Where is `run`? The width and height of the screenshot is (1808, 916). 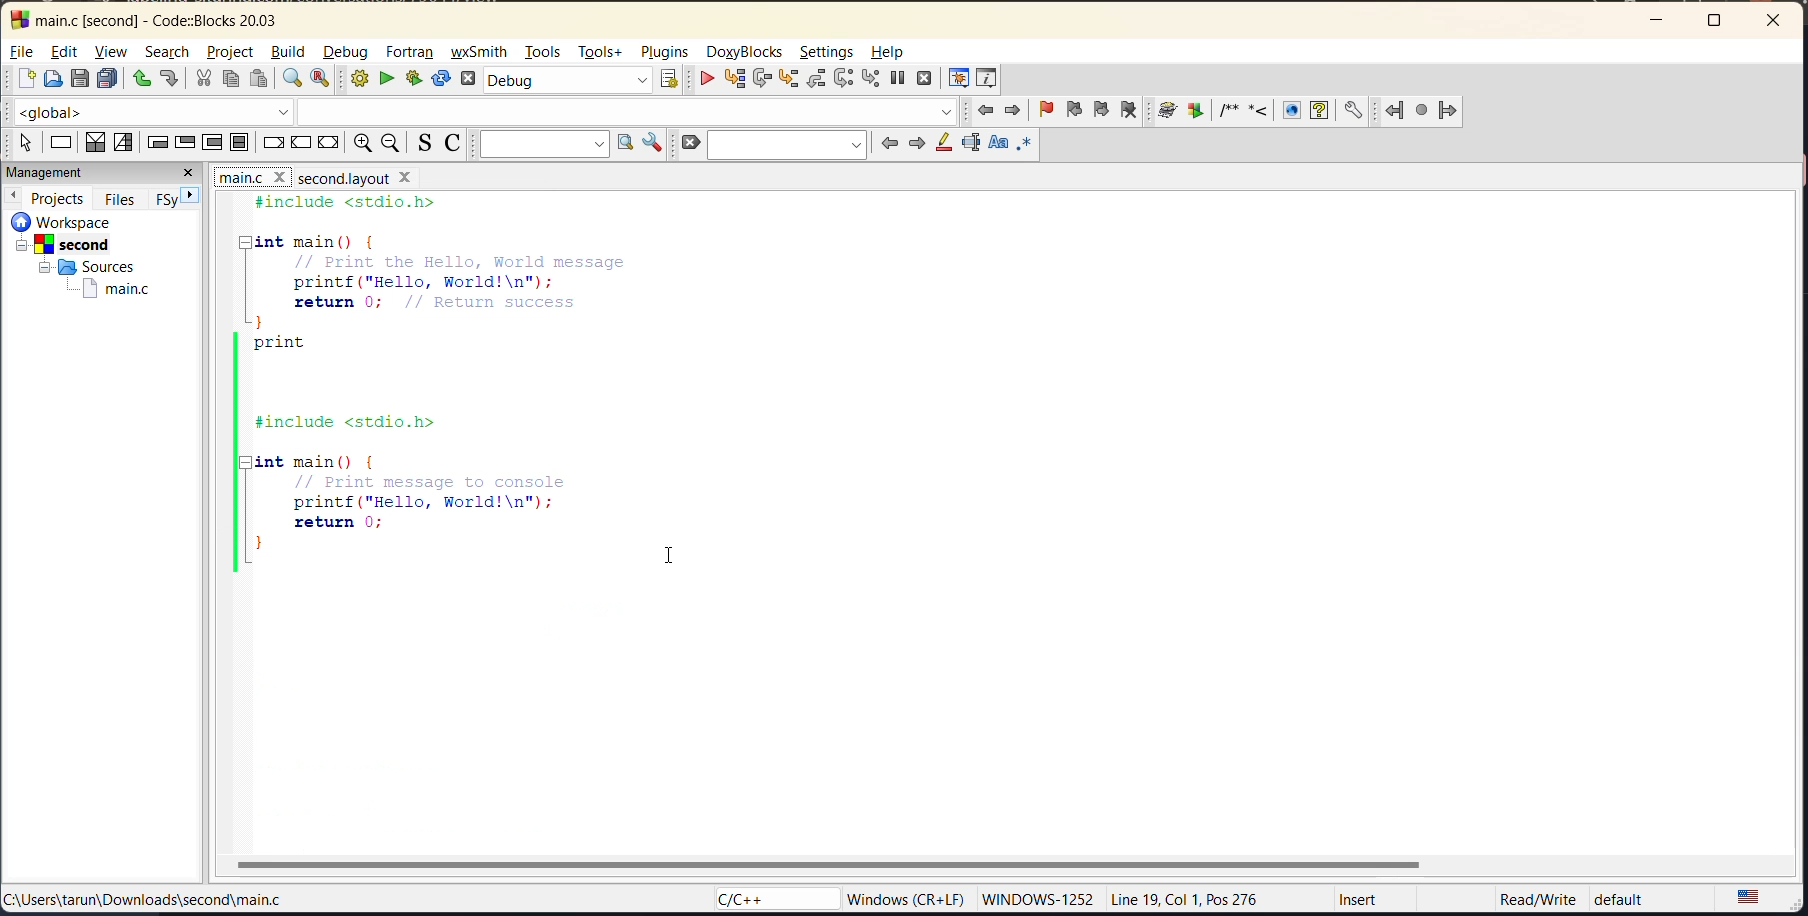
run is located at coordinates (385, 79).